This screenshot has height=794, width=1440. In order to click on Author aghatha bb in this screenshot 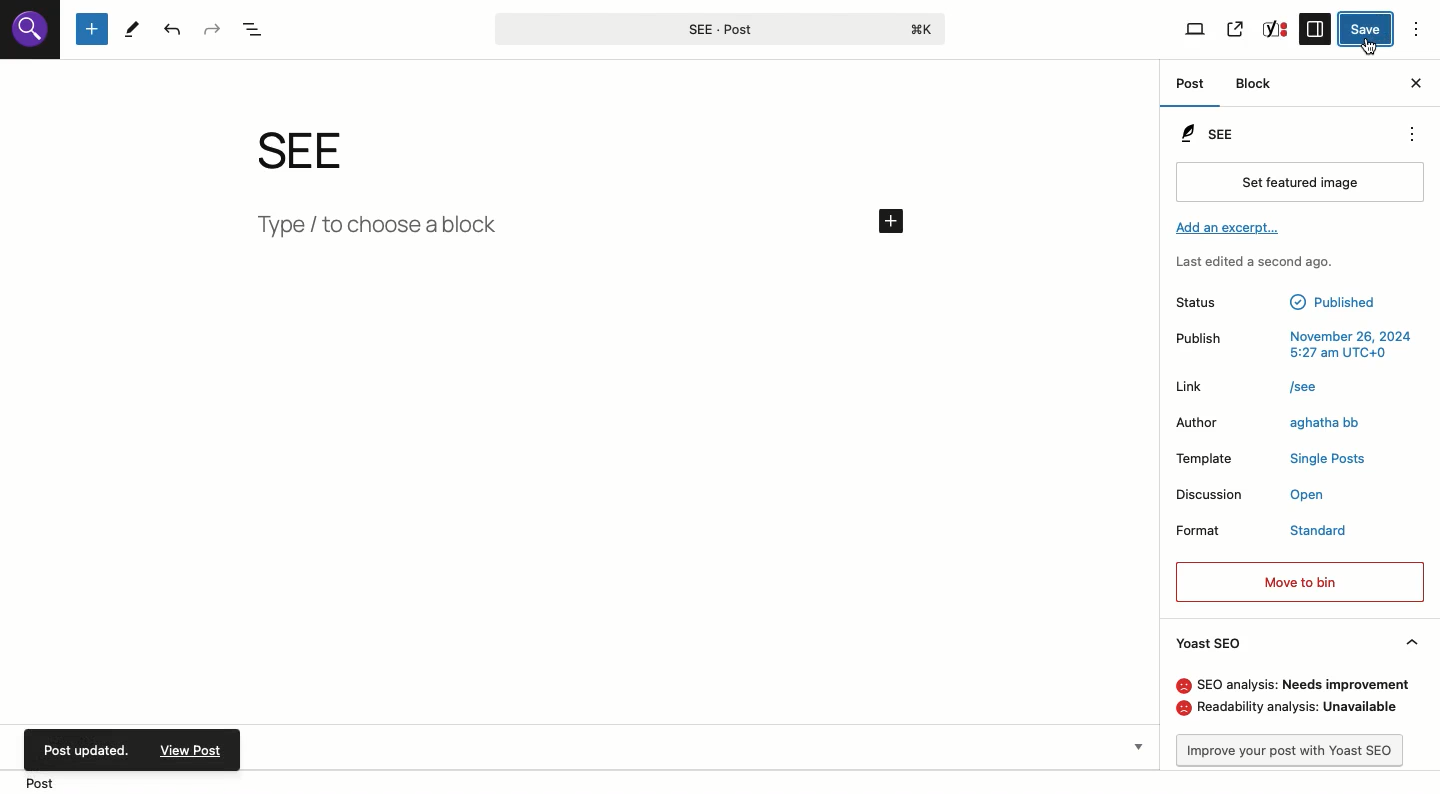, I will do `click(1278, 426)`.